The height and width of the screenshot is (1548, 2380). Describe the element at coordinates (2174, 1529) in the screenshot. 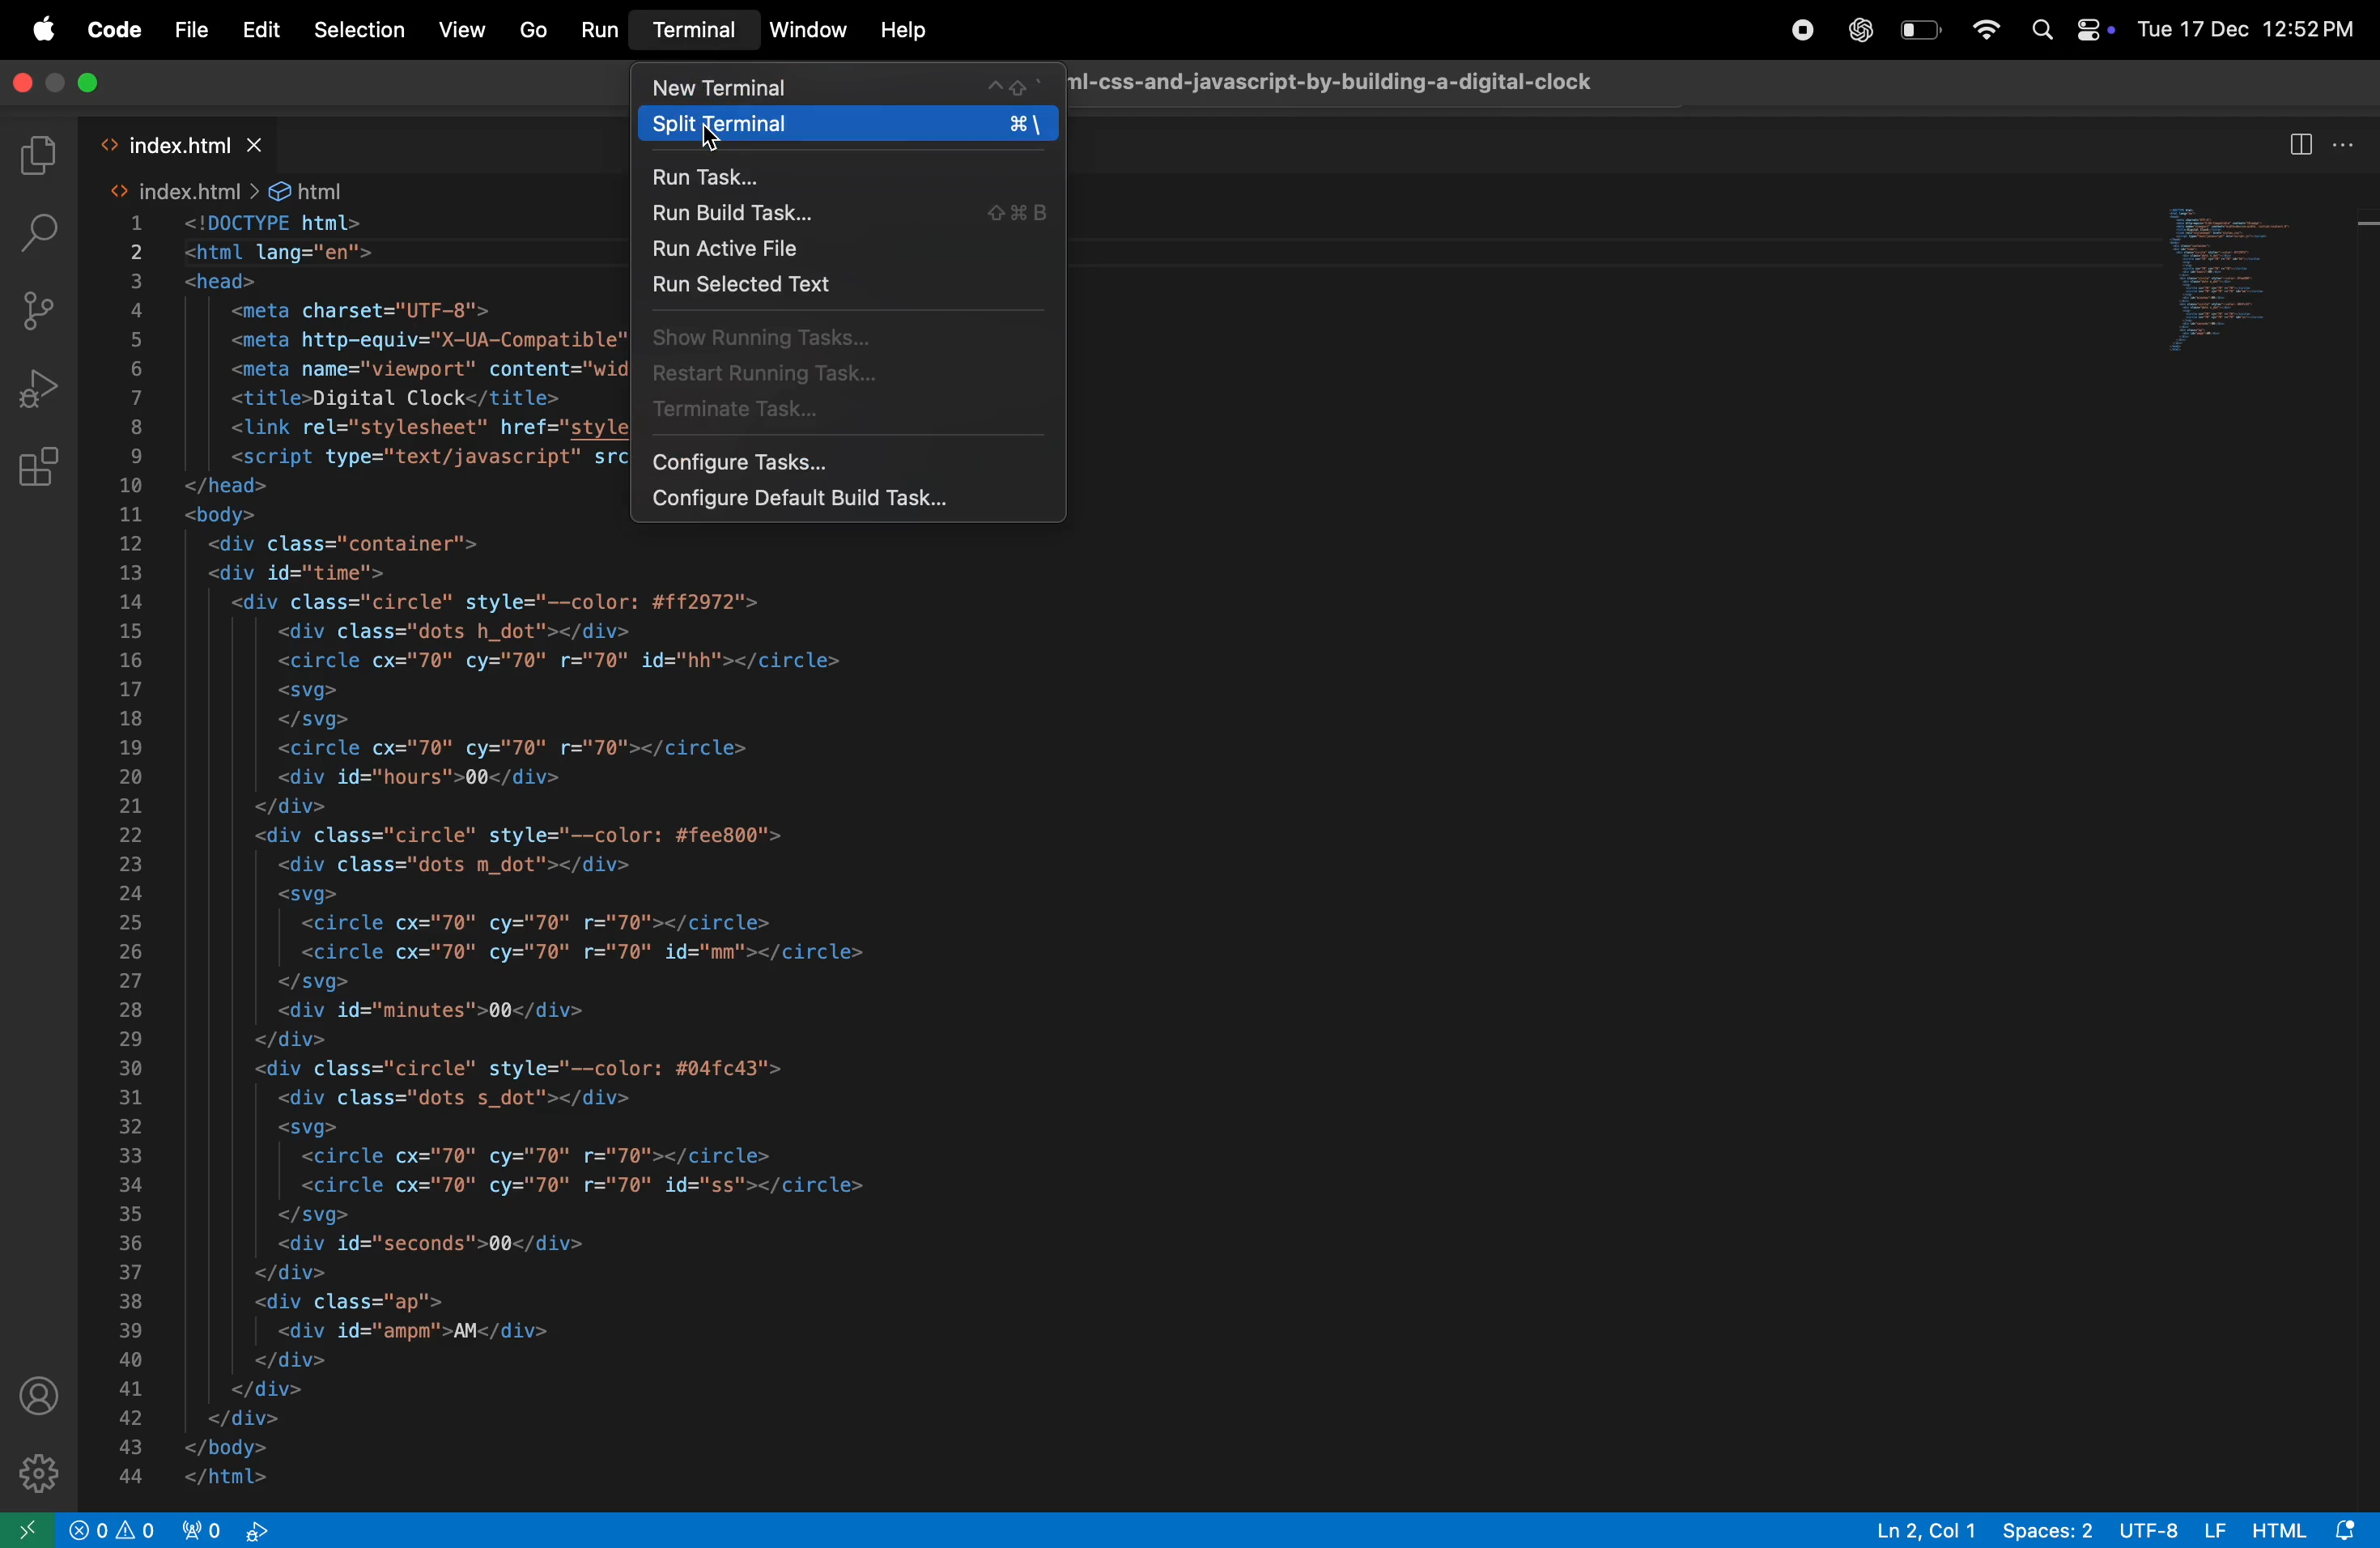

I see `UTF 8 LF` at that location.